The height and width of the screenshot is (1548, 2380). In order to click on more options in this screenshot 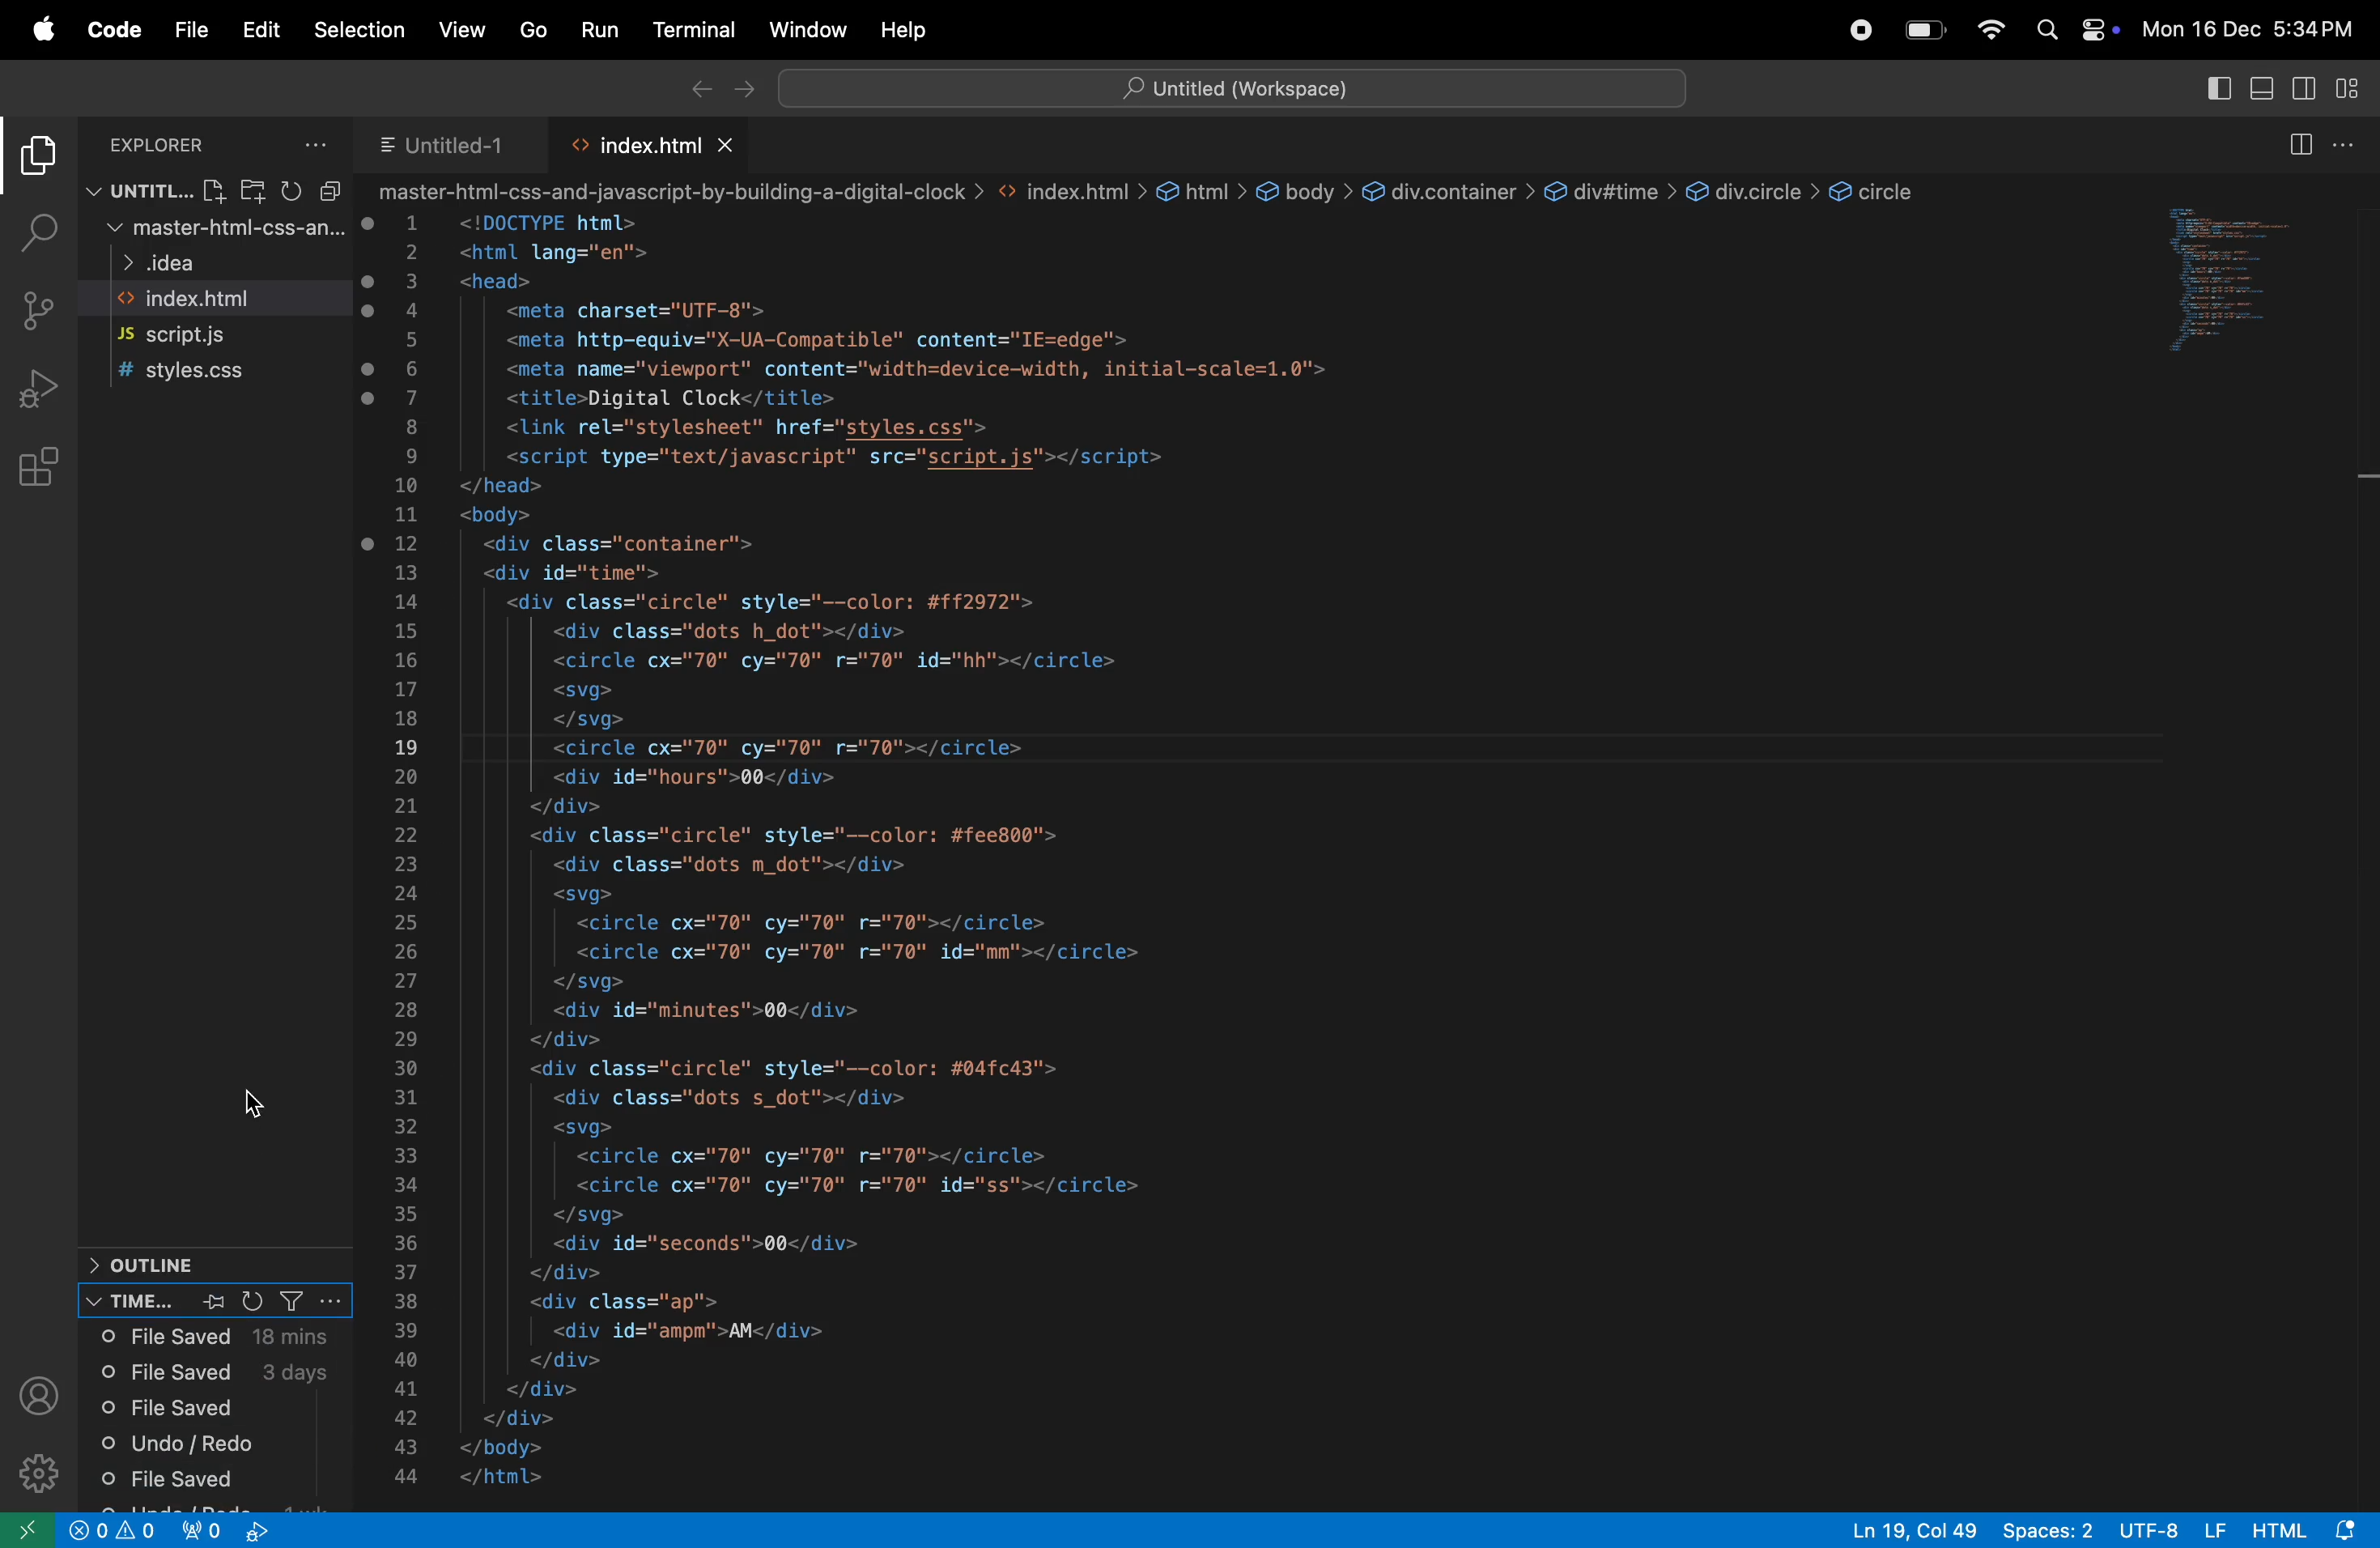, I will do `click(334, 1303)`.